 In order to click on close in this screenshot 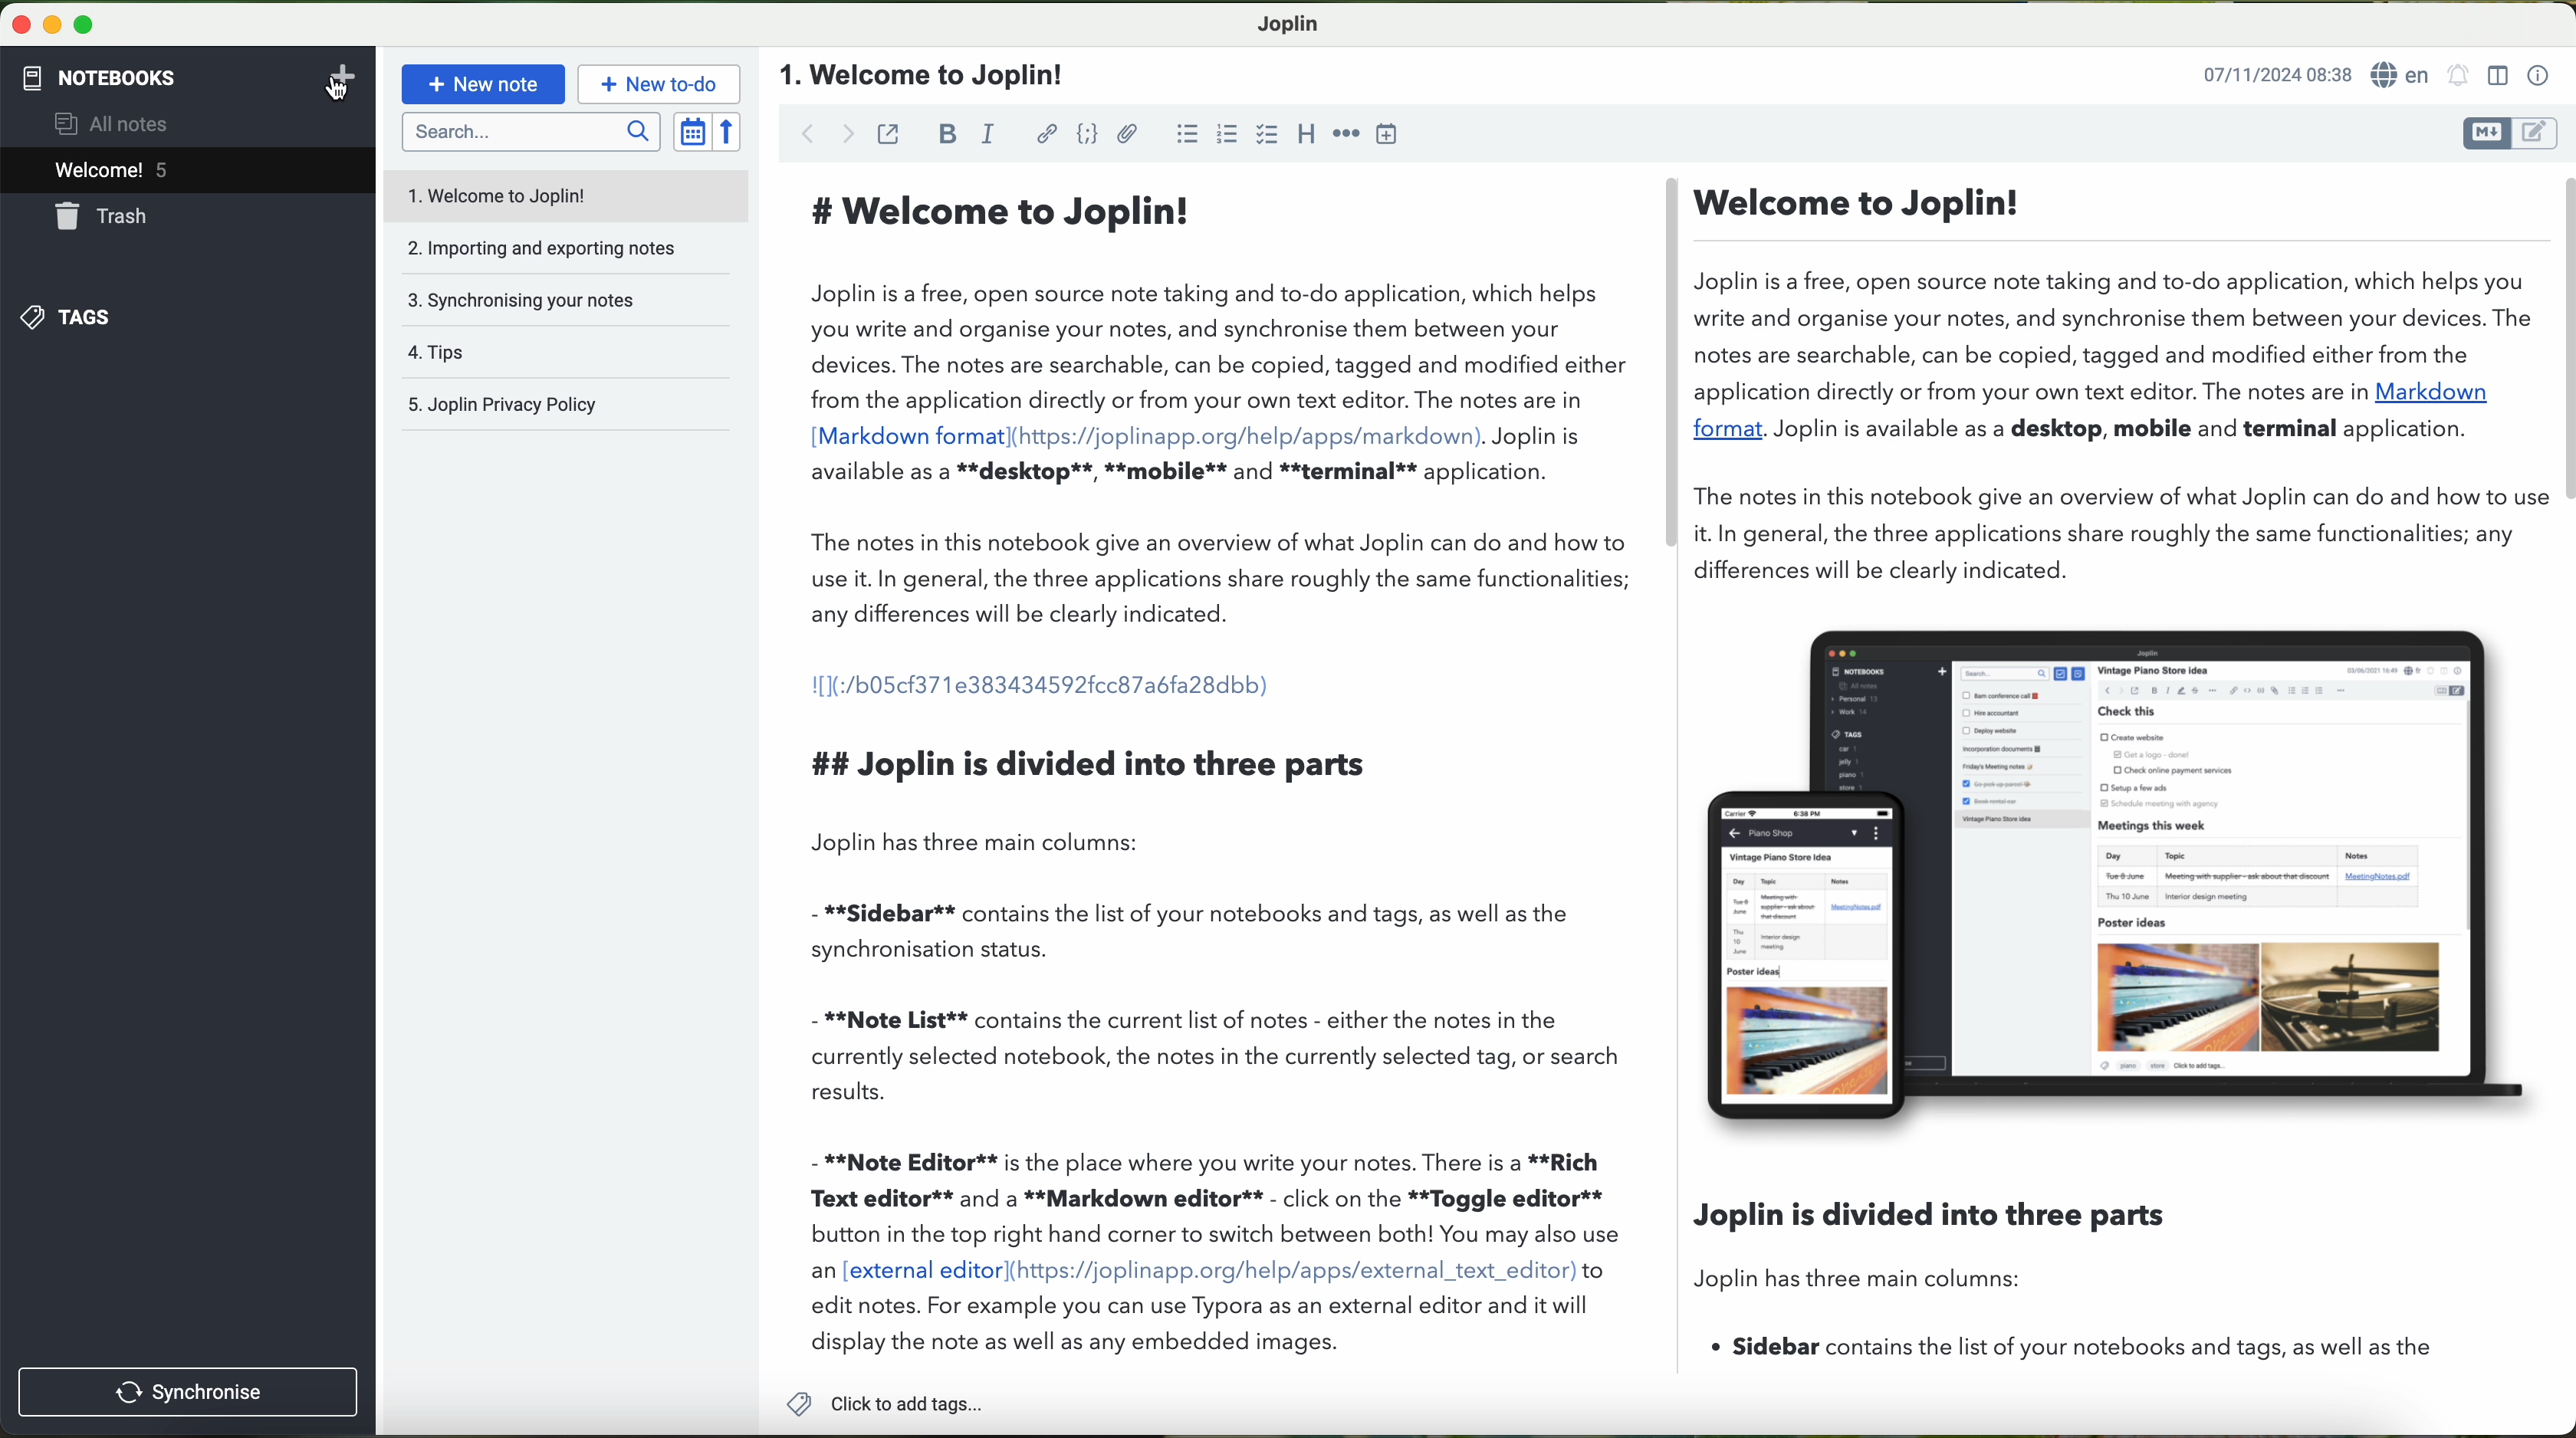, I will do `click(23, 25)`.